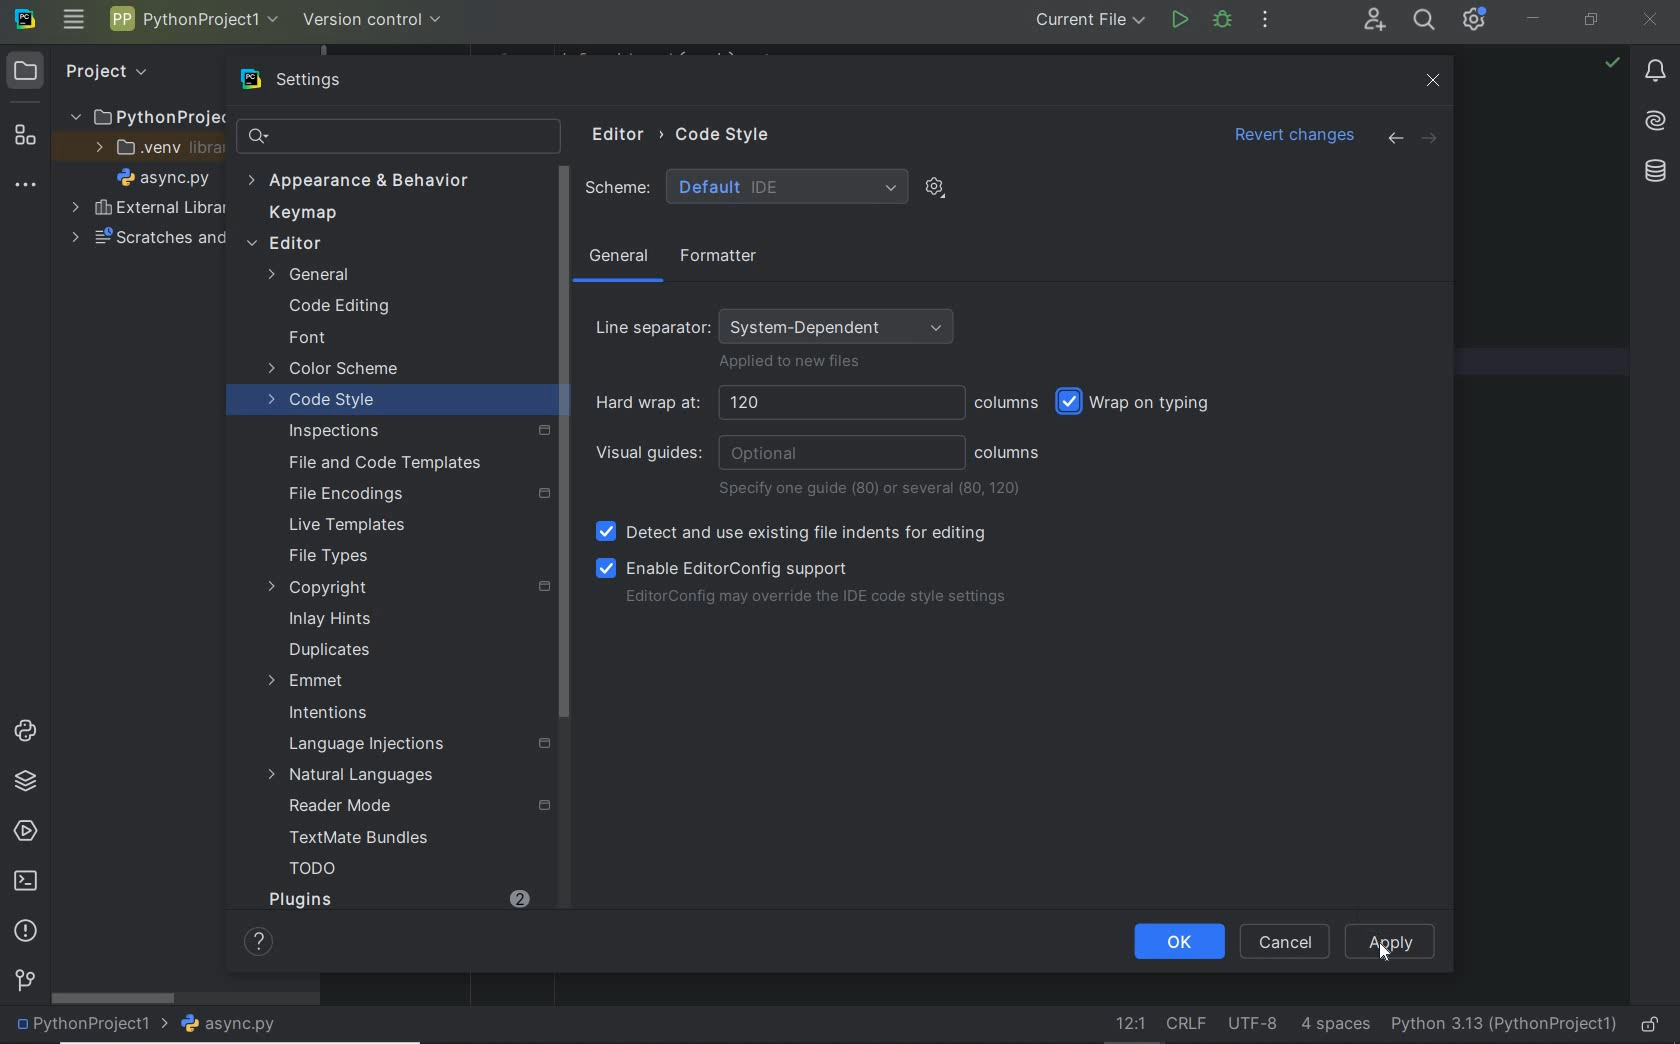 The image size is (1680, 1044). Describe the element at coordinates (403, 590) in the screenshot. I see `copyright` at that location.